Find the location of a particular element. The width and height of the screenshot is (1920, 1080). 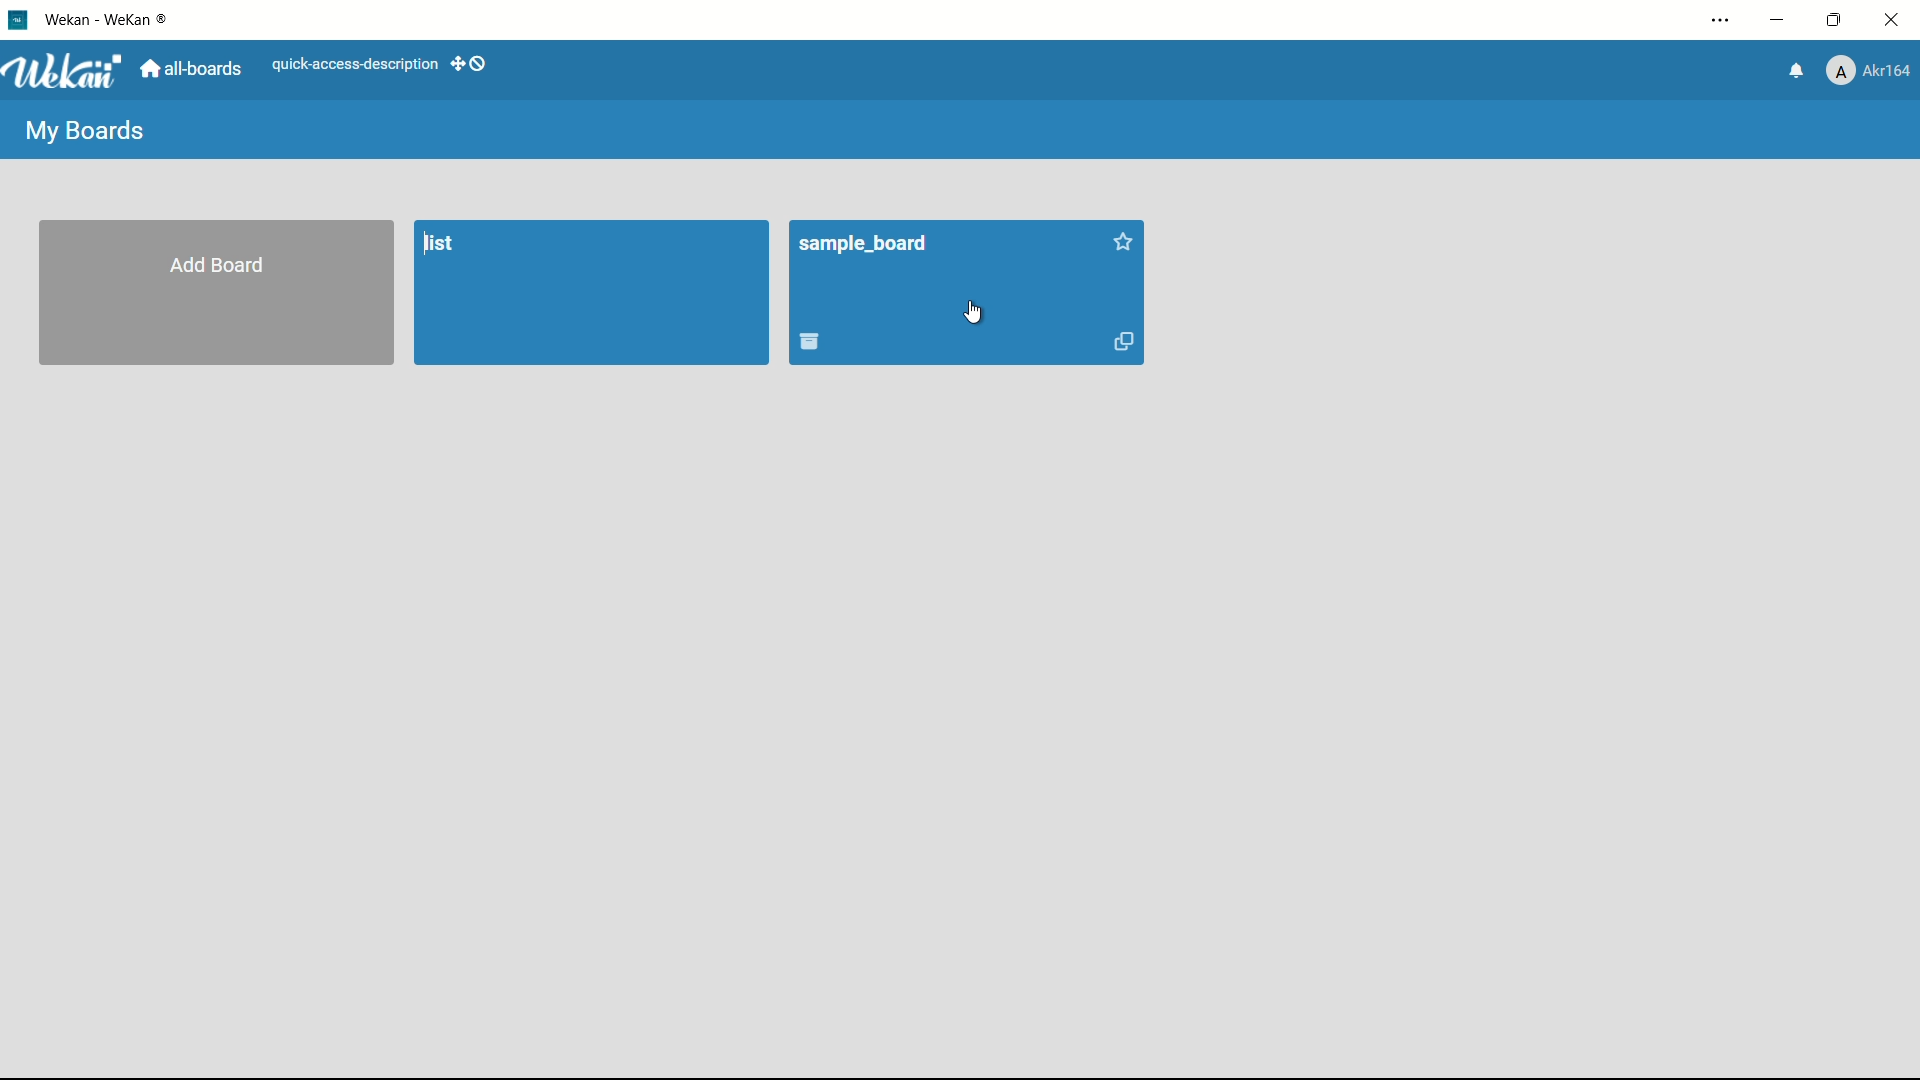

maximize is located at coordinates (1839, 21).